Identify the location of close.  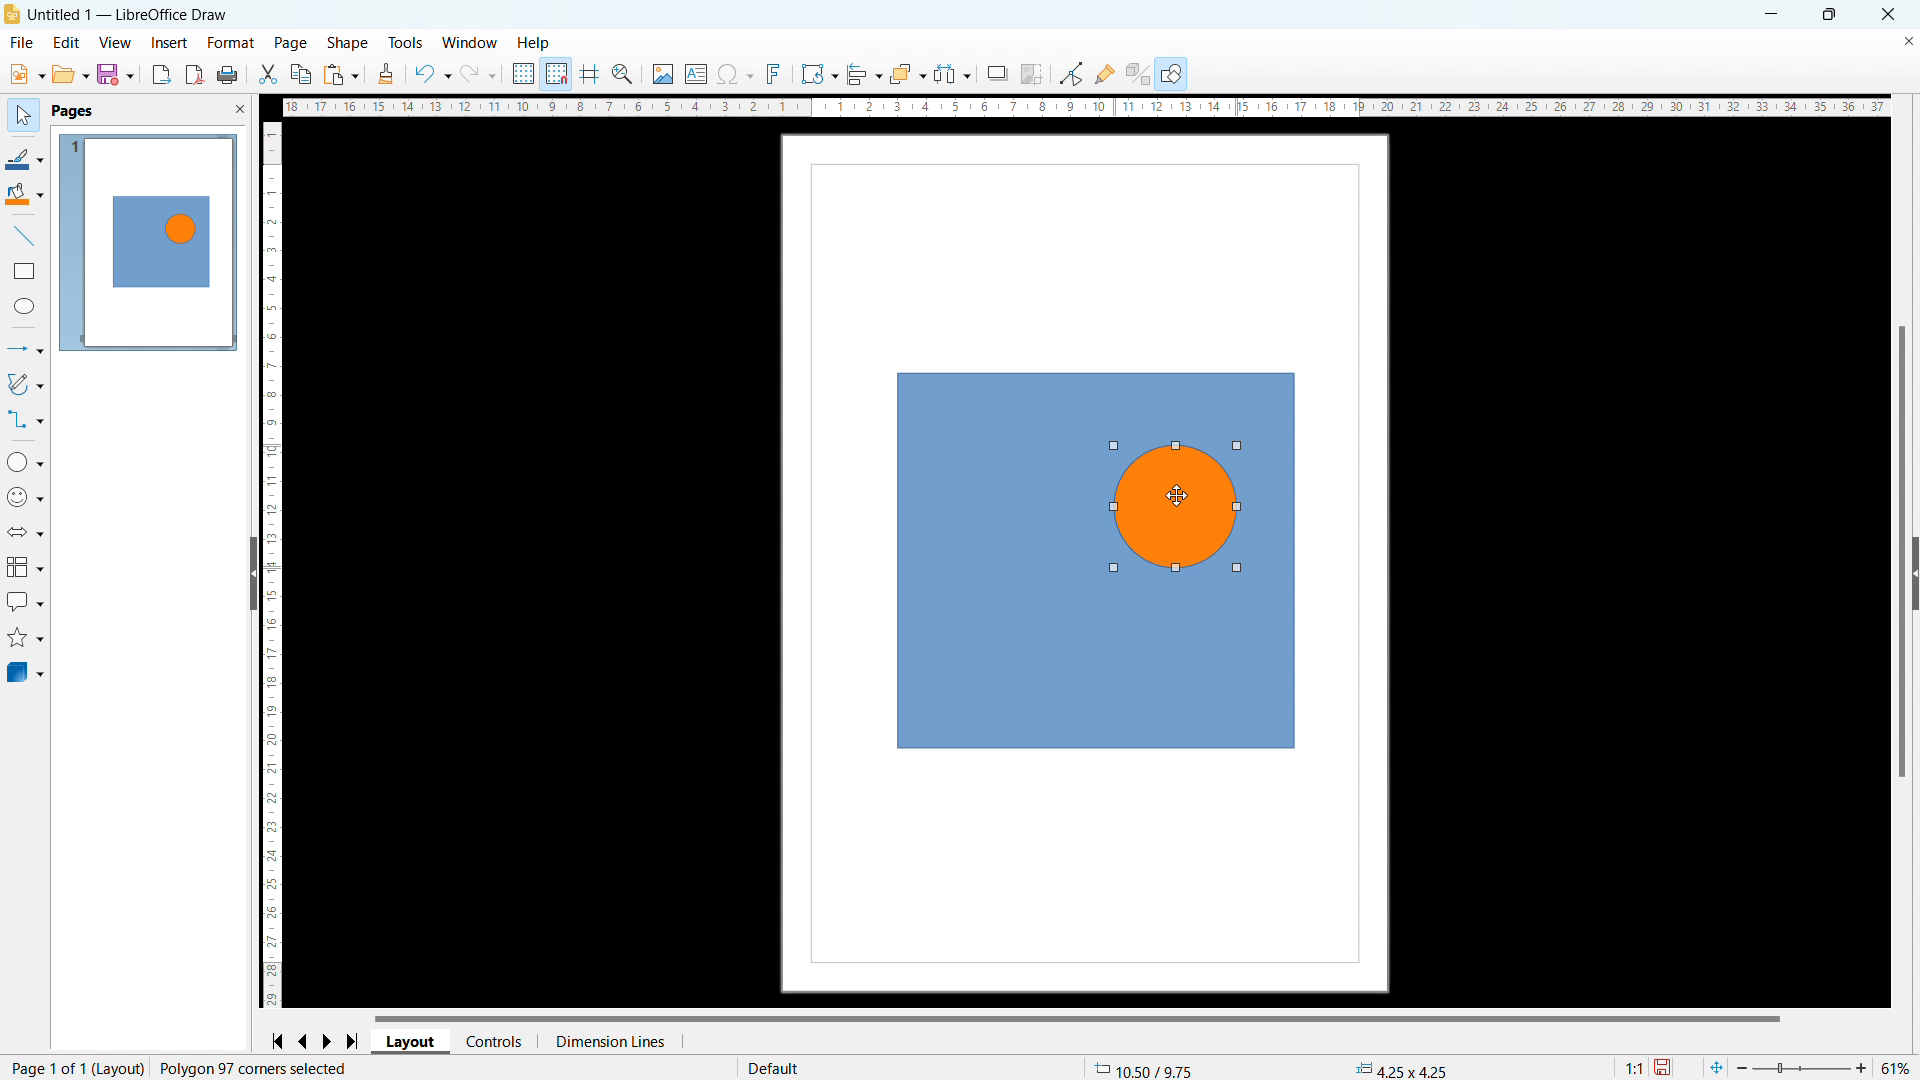
(1889, 15).